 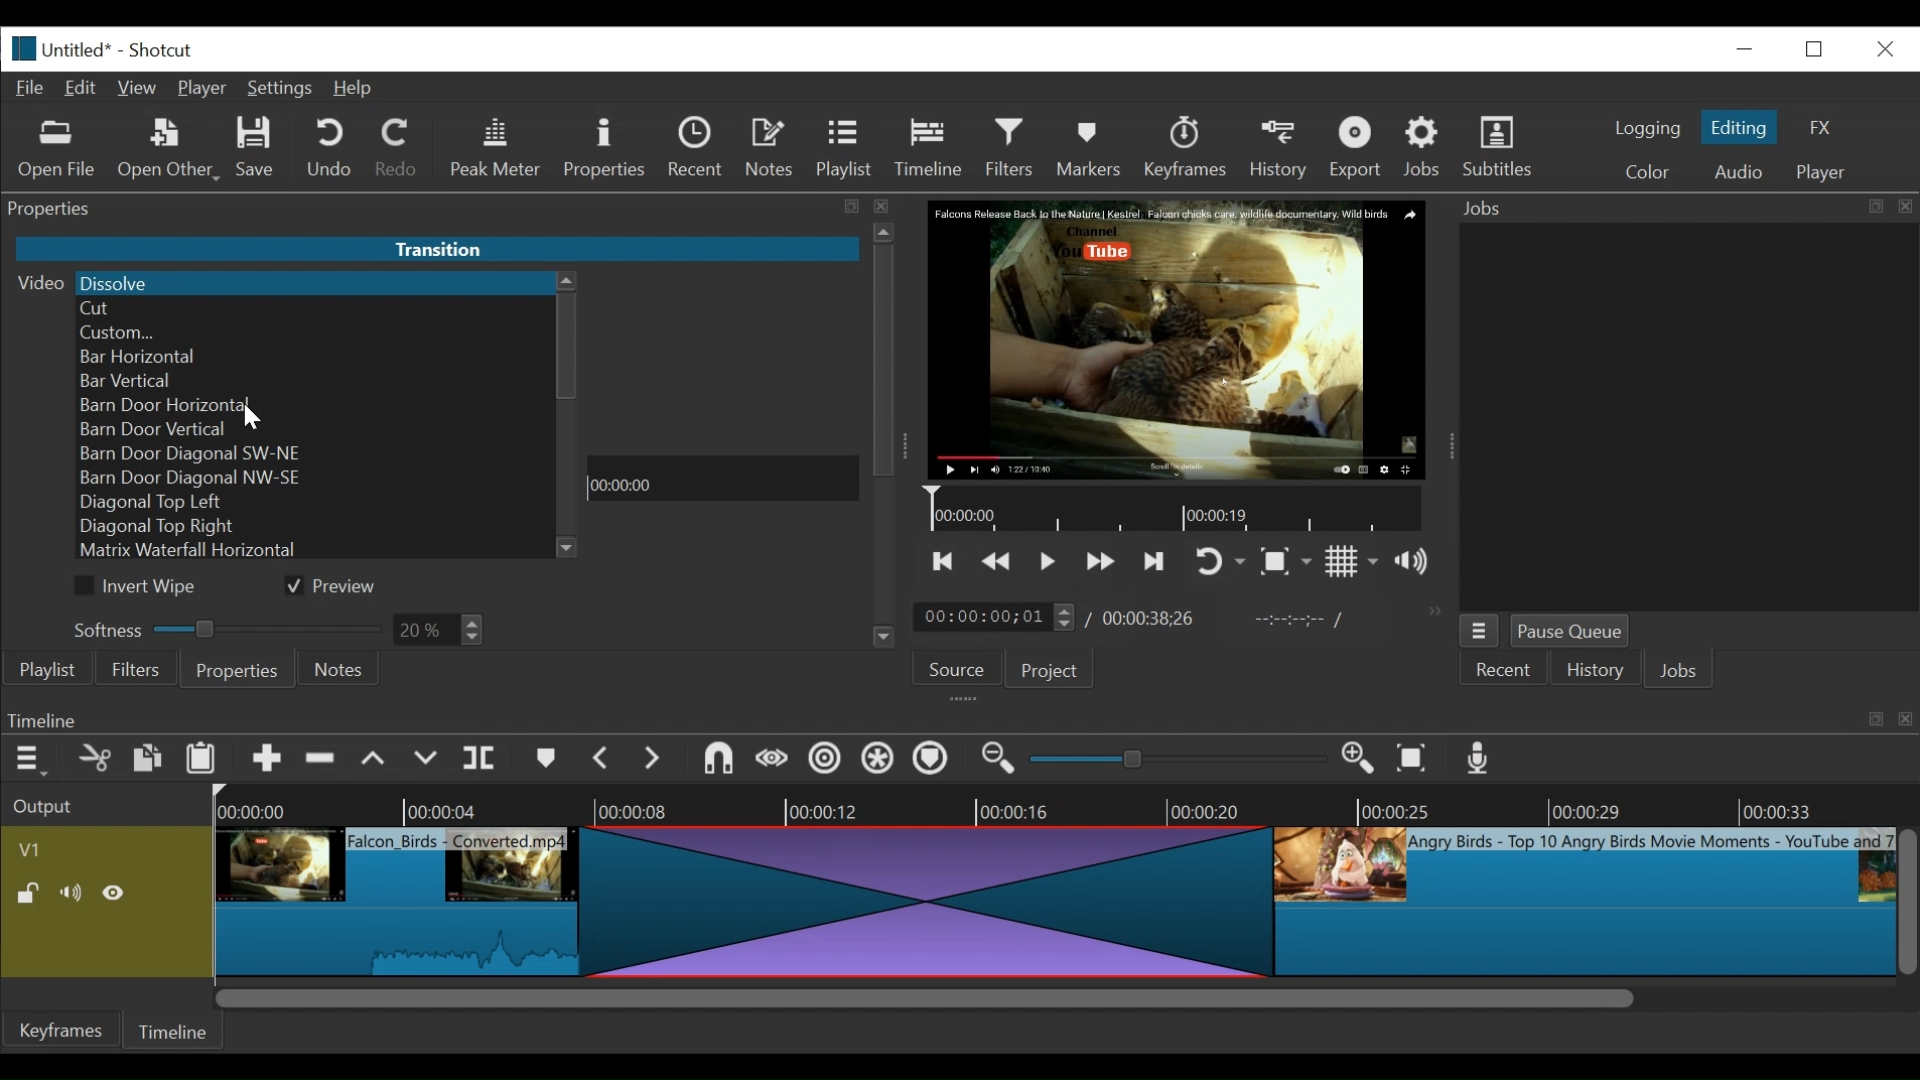 What do you see at coordinates (1480, 763) in the screenshot?
I see `Record audio` at bounding box center [1480, 763].